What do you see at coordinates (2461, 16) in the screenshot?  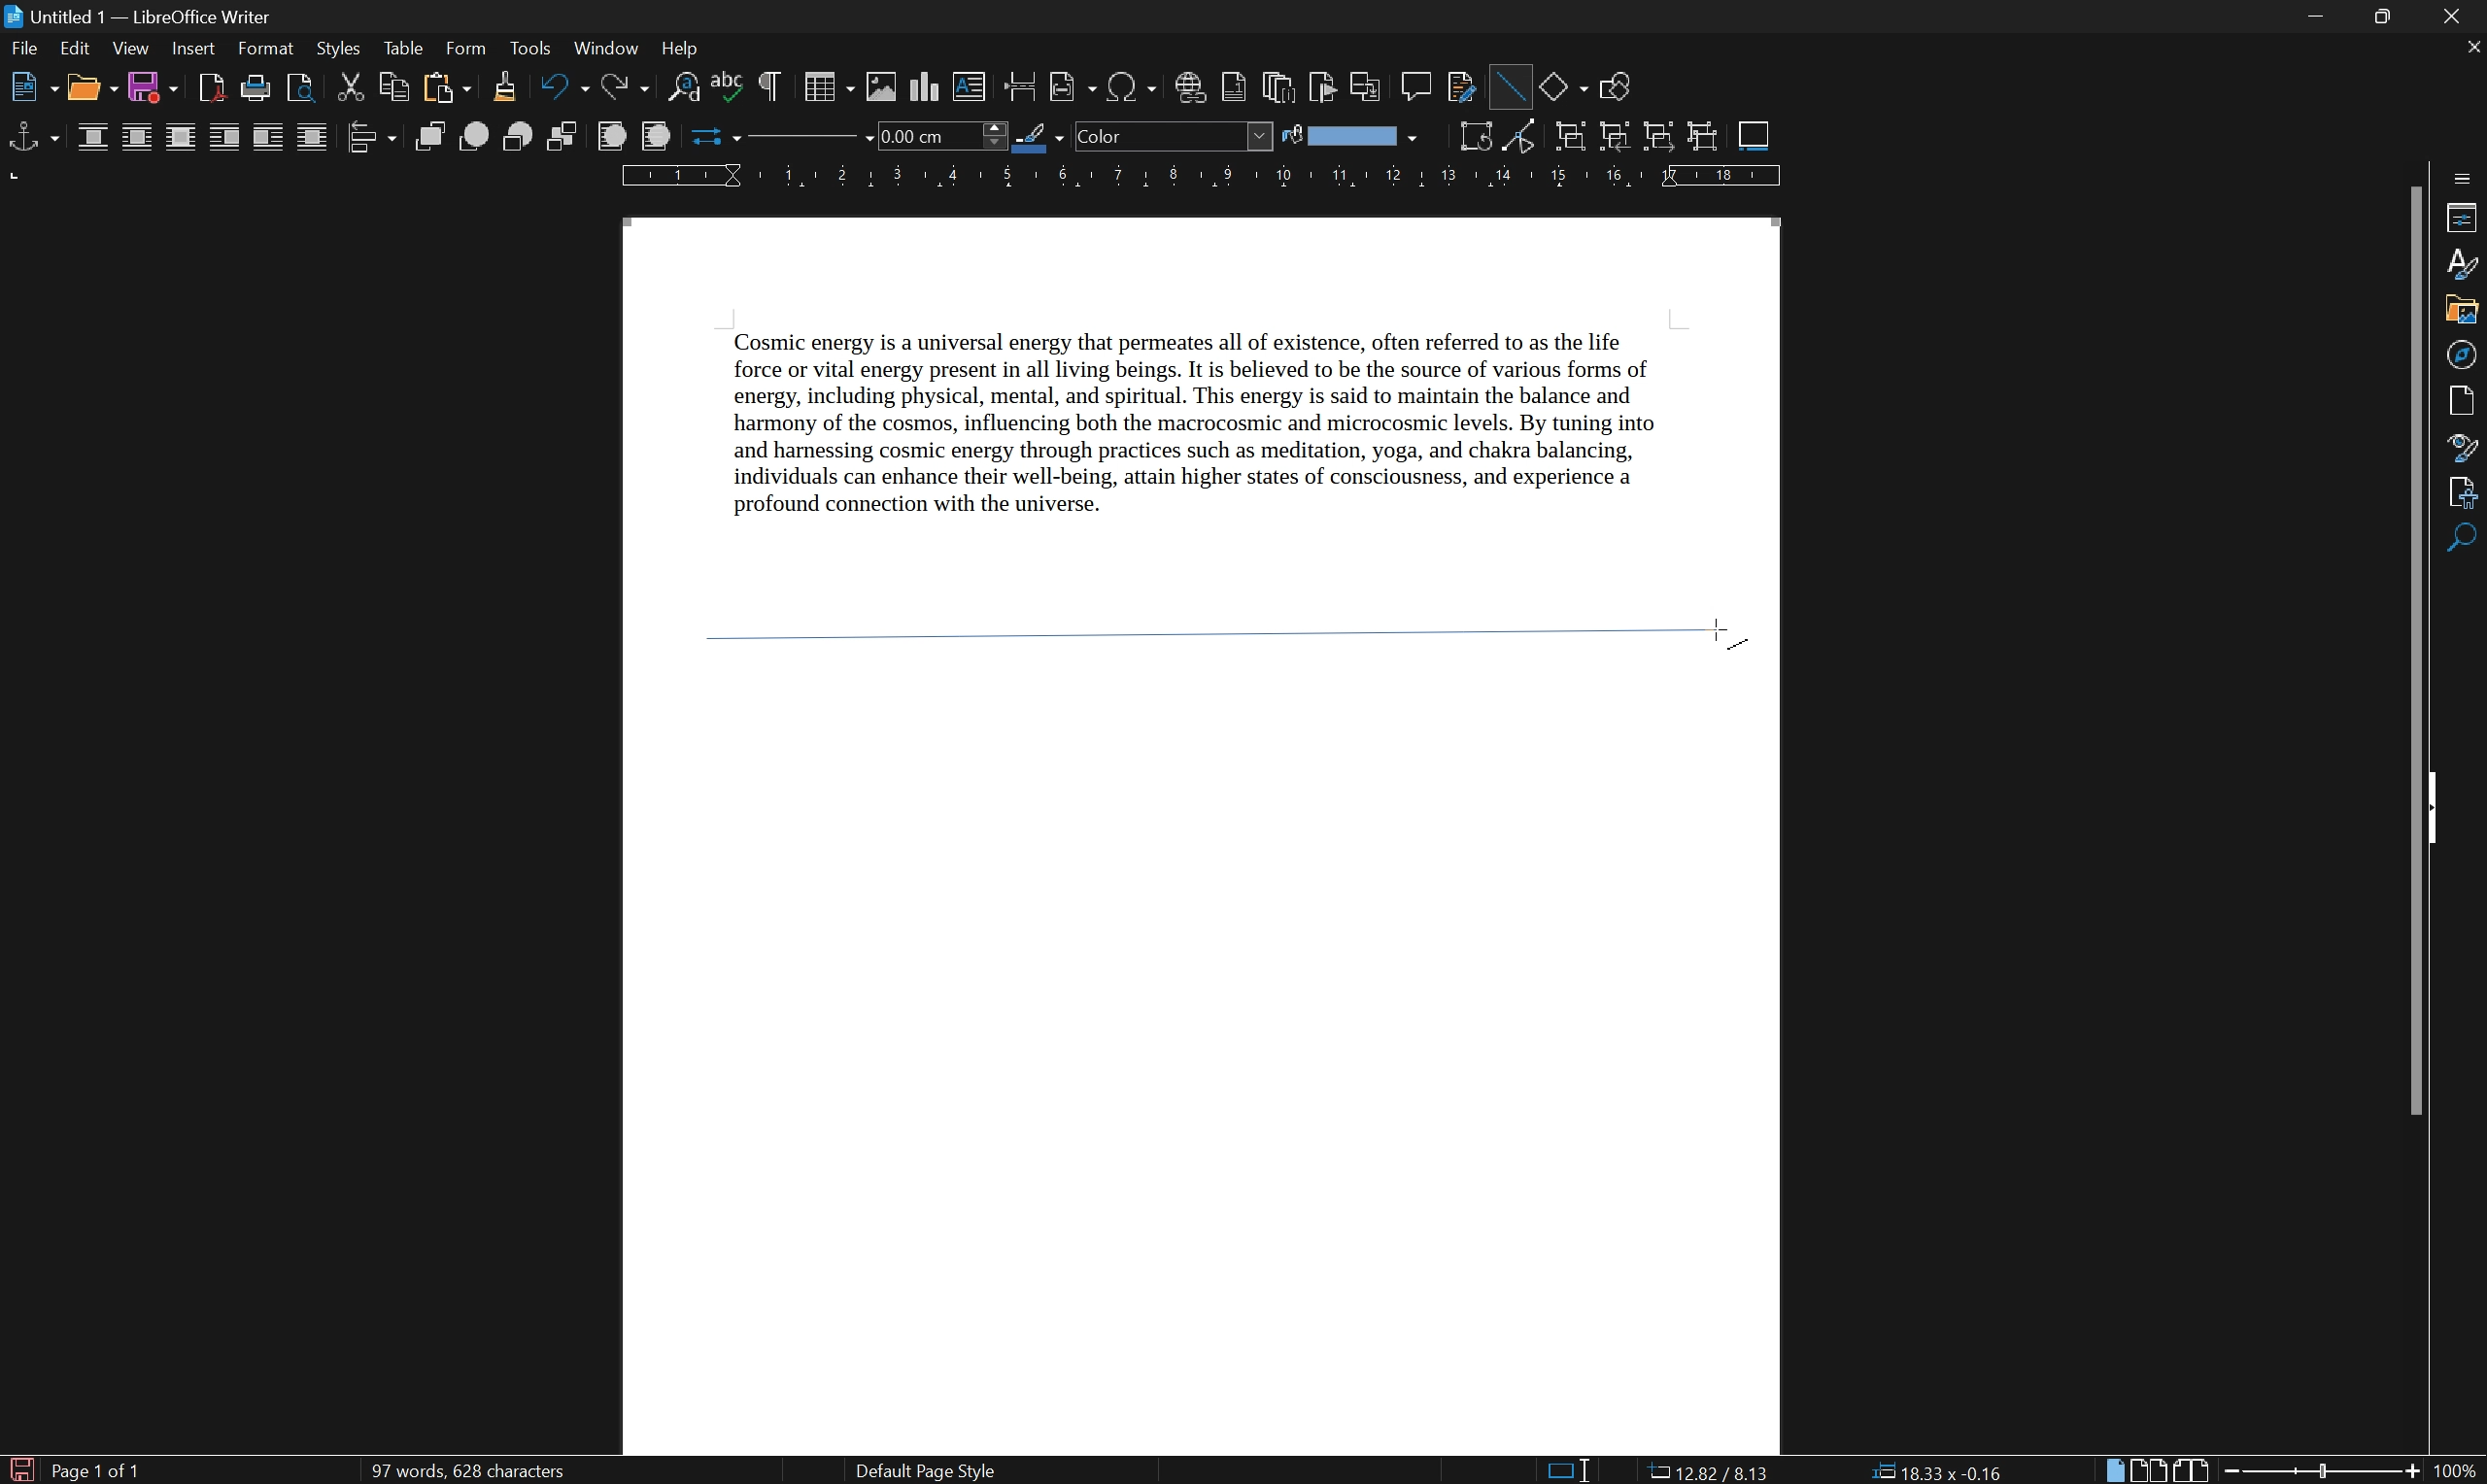 I see `close` at bounding box center [2461, 16].